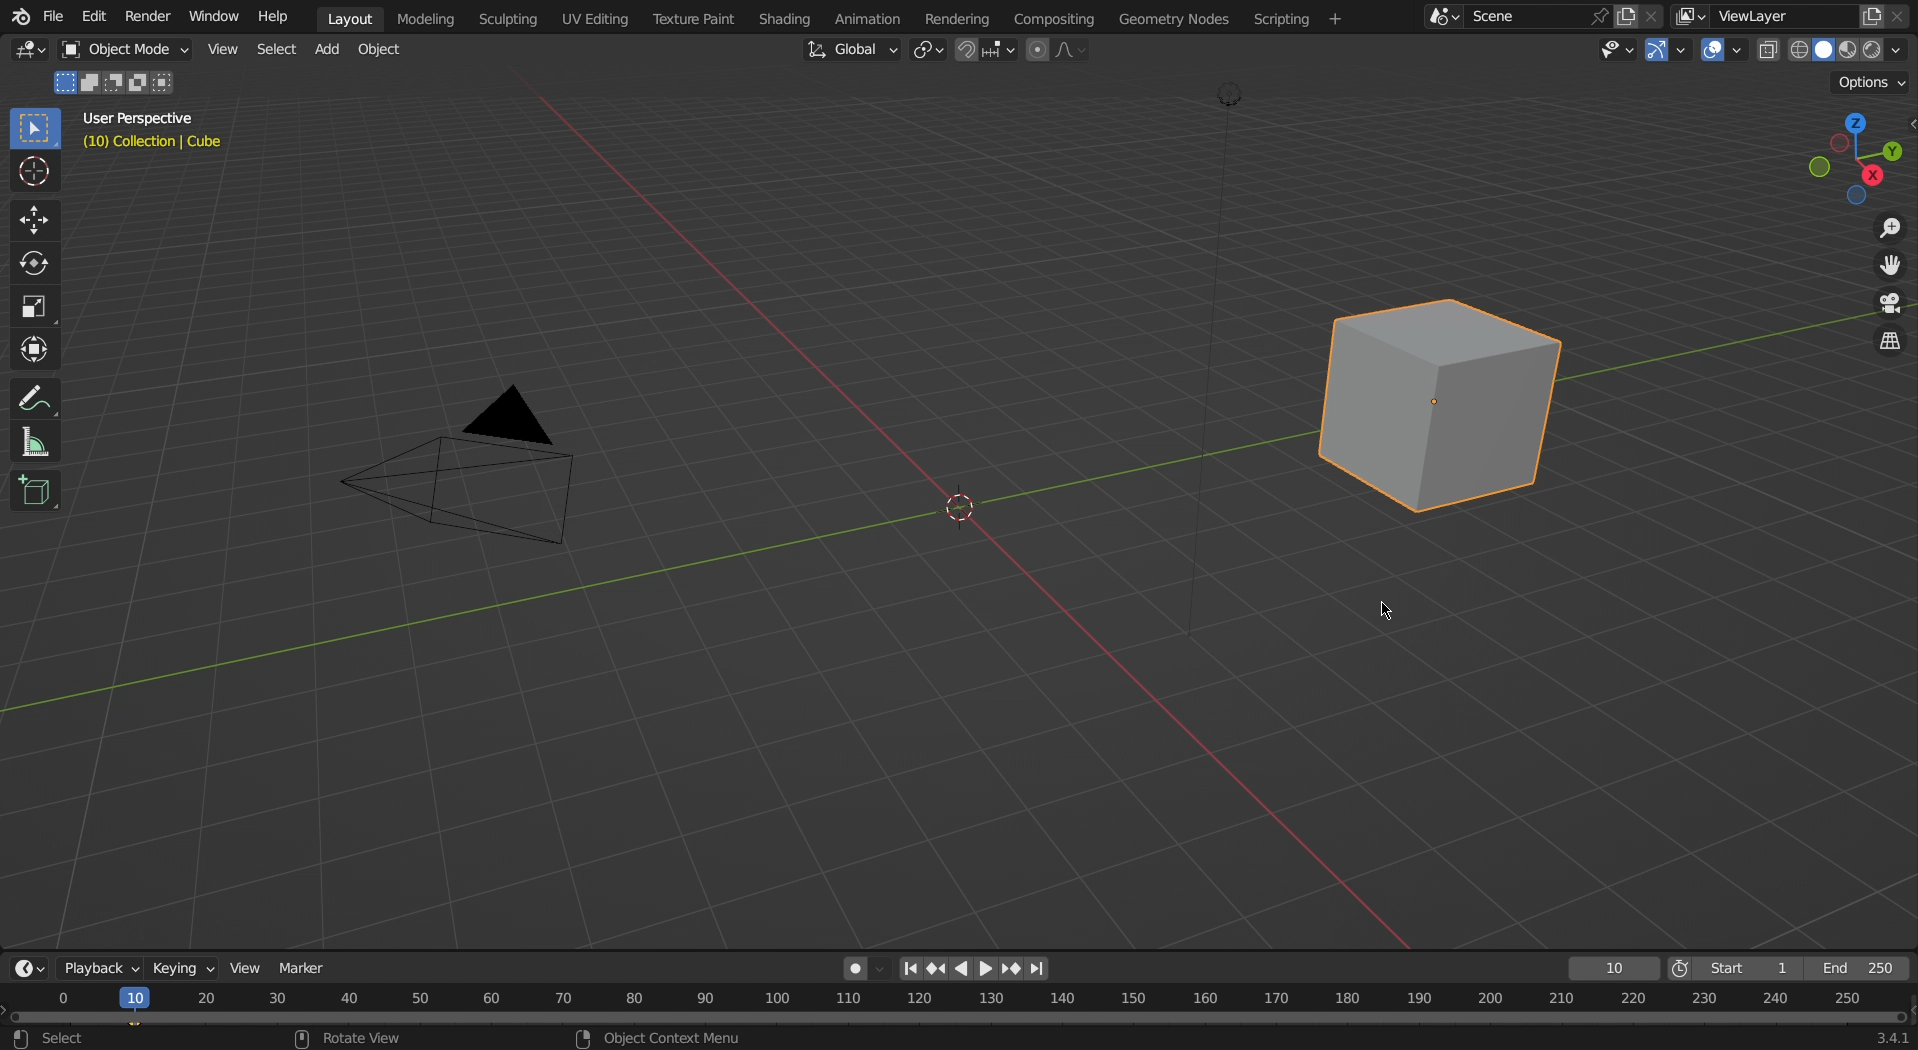 Image resolution: width=1918 pixels, height=1050 pixels. I want to click on Blender, so click(17, 15).